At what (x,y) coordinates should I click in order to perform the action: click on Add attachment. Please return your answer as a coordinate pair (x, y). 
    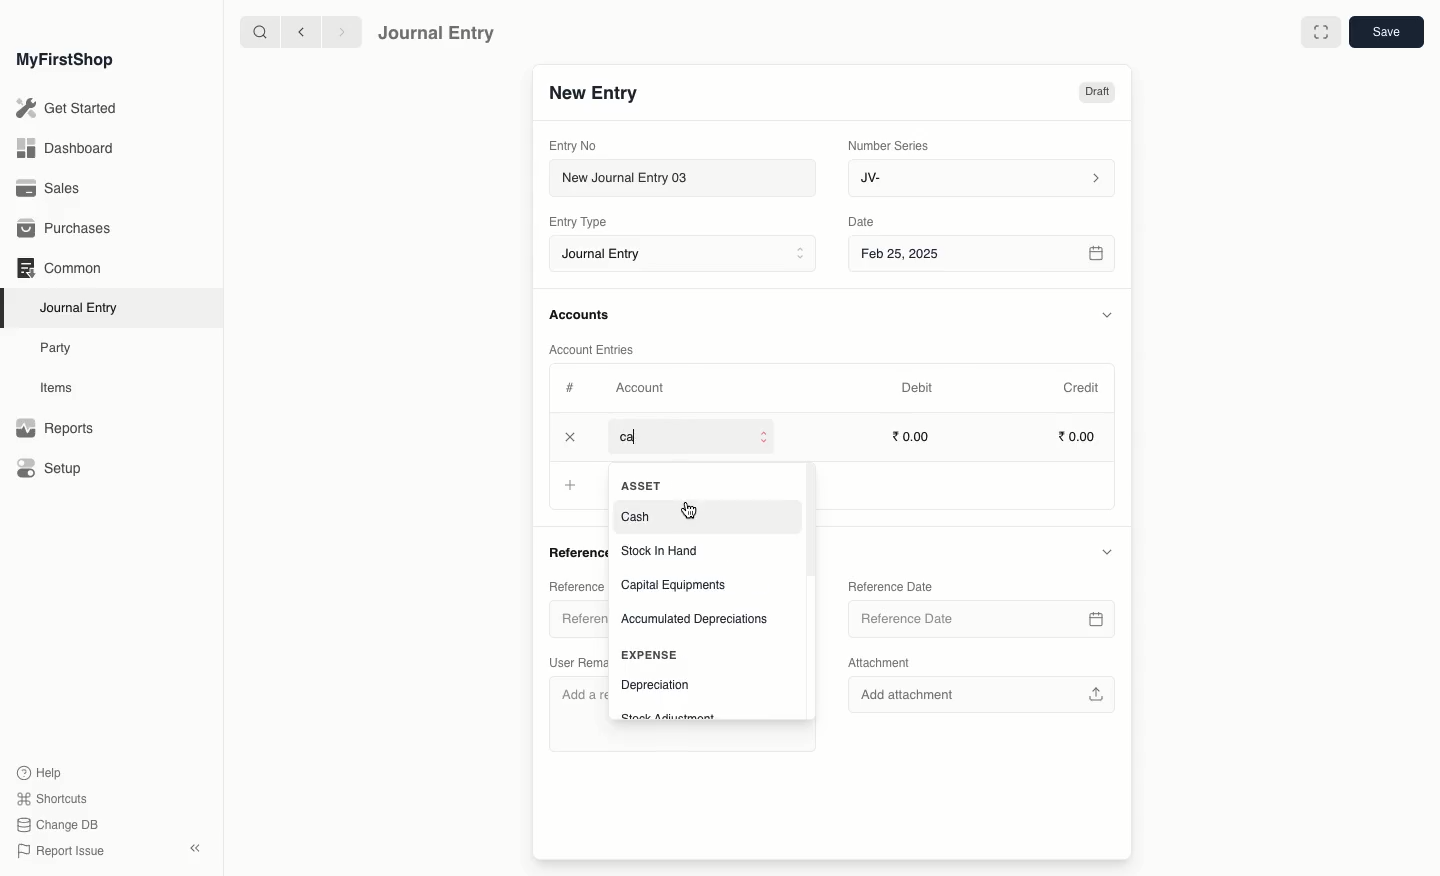
    Looking at the image, I should click on (984, 694).